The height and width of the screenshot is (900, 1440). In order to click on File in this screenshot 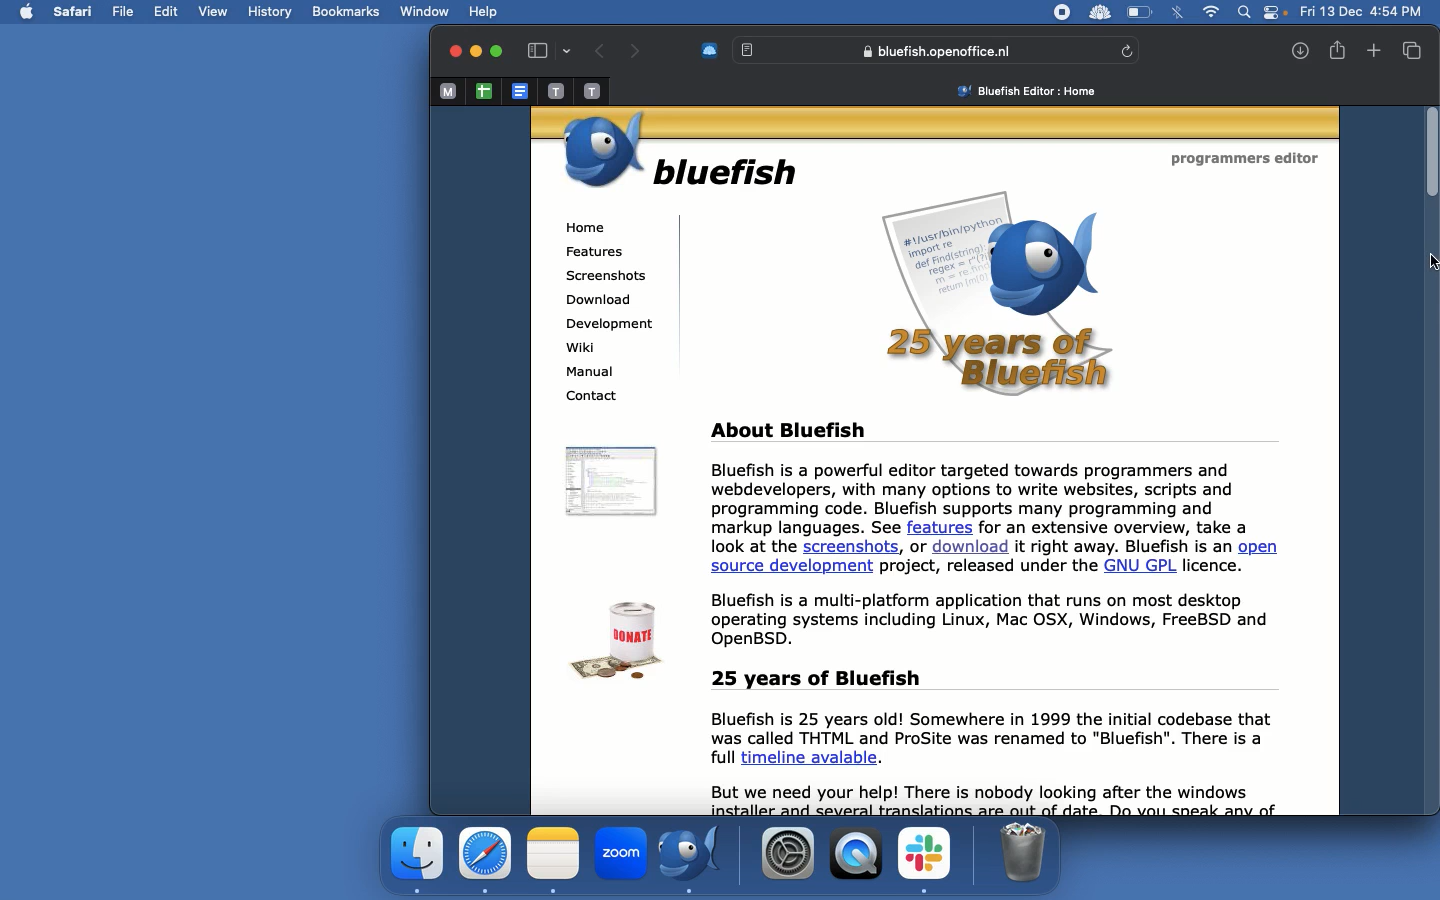, I will do `click(128, 10)`.